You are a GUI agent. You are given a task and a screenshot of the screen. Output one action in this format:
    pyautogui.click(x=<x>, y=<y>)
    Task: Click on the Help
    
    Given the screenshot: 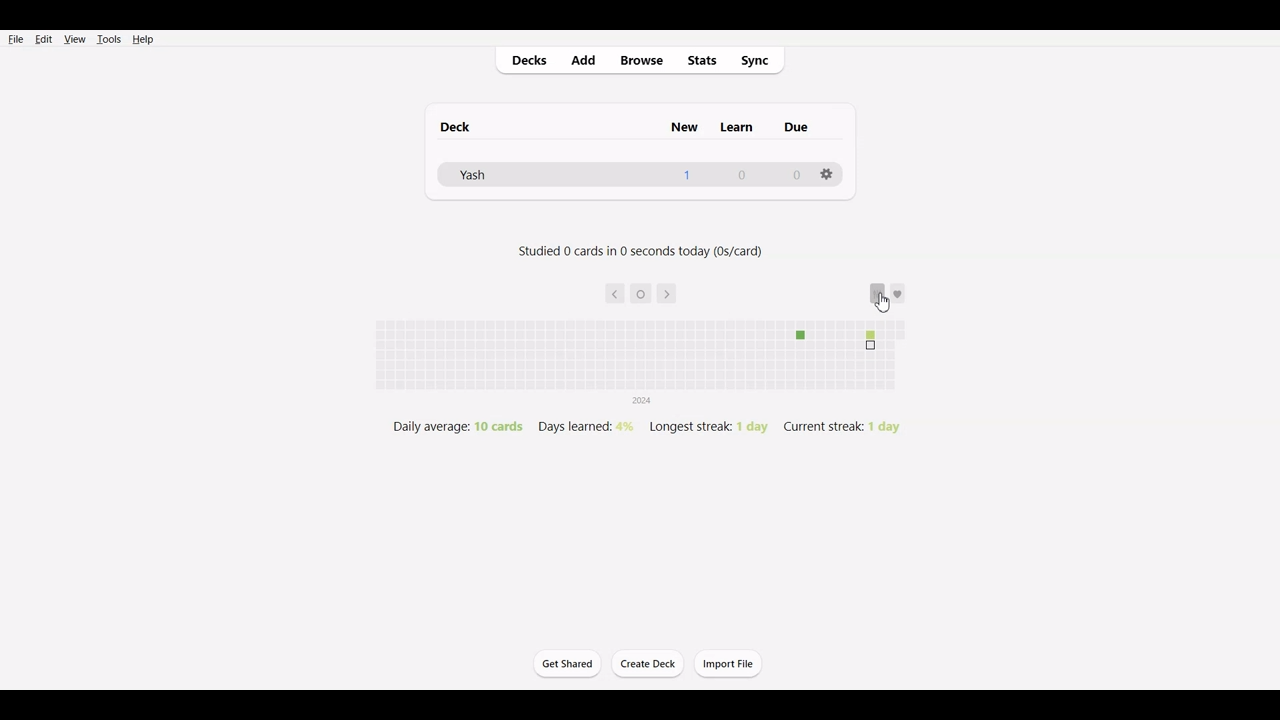 What is the action you would take?
    pyautogui.click(x=142, y=39)
    